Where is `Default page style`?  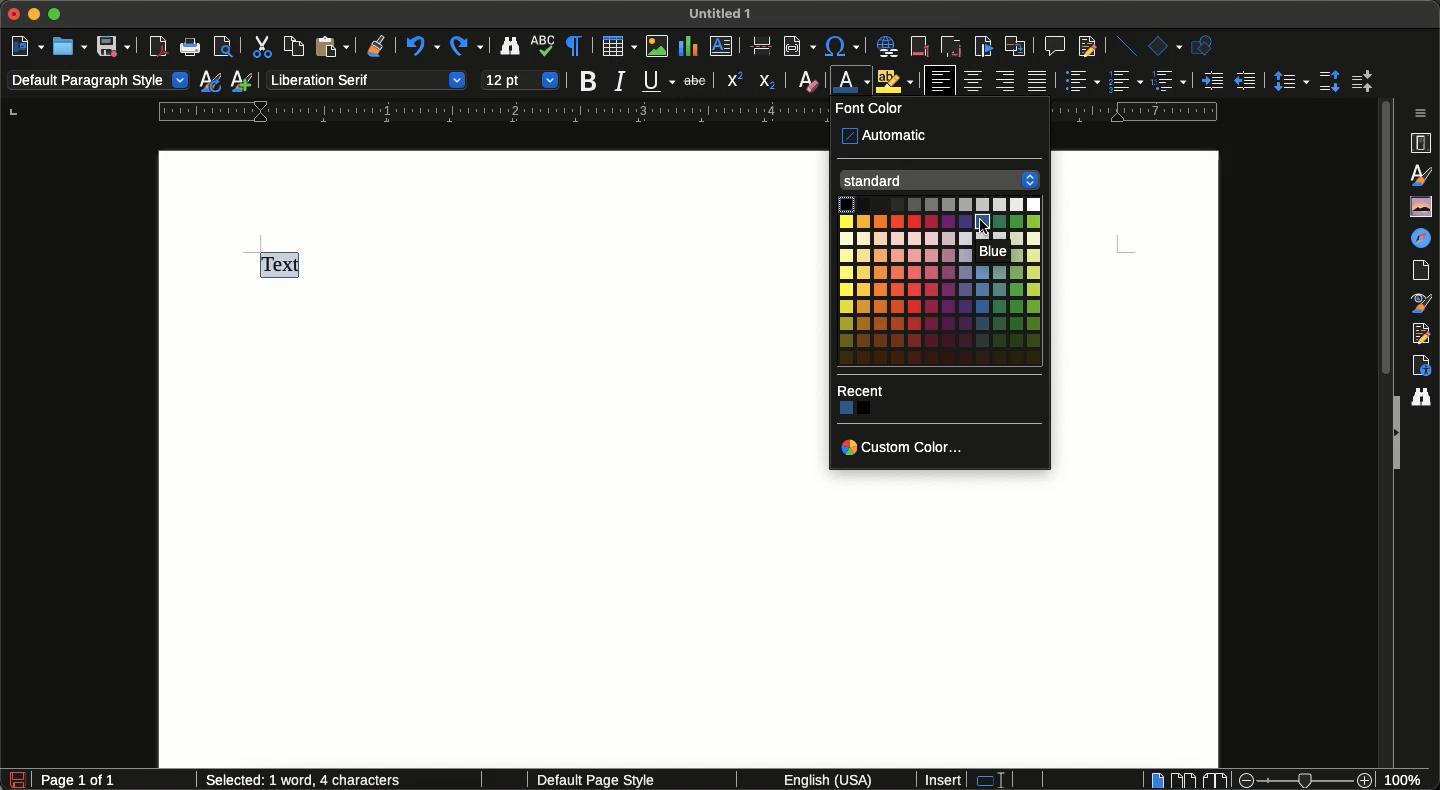 Default page style is located at coordinates (613, 781).